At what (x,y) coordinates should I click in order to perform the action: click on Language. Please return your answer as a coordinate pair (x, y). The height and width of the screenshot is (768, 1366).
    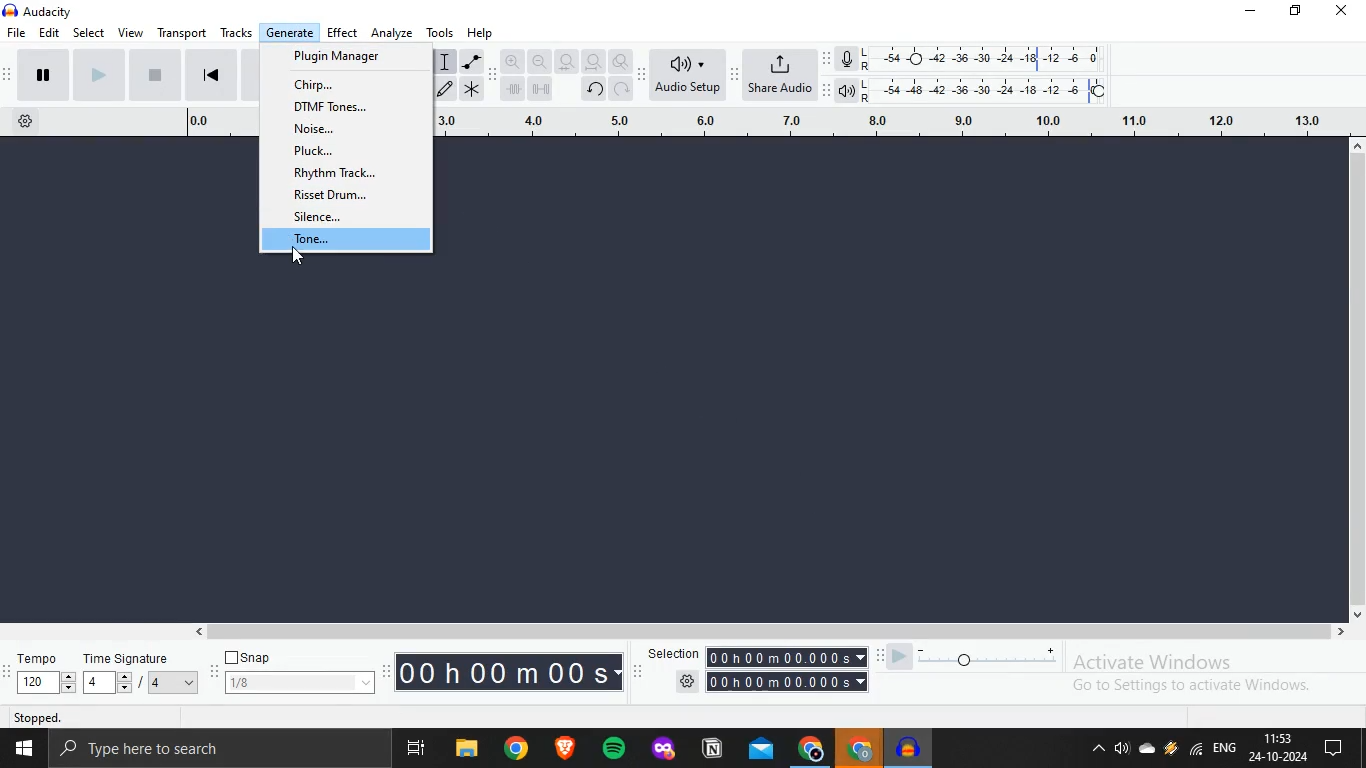
    Looking at the image, I should click on (1228, 748).